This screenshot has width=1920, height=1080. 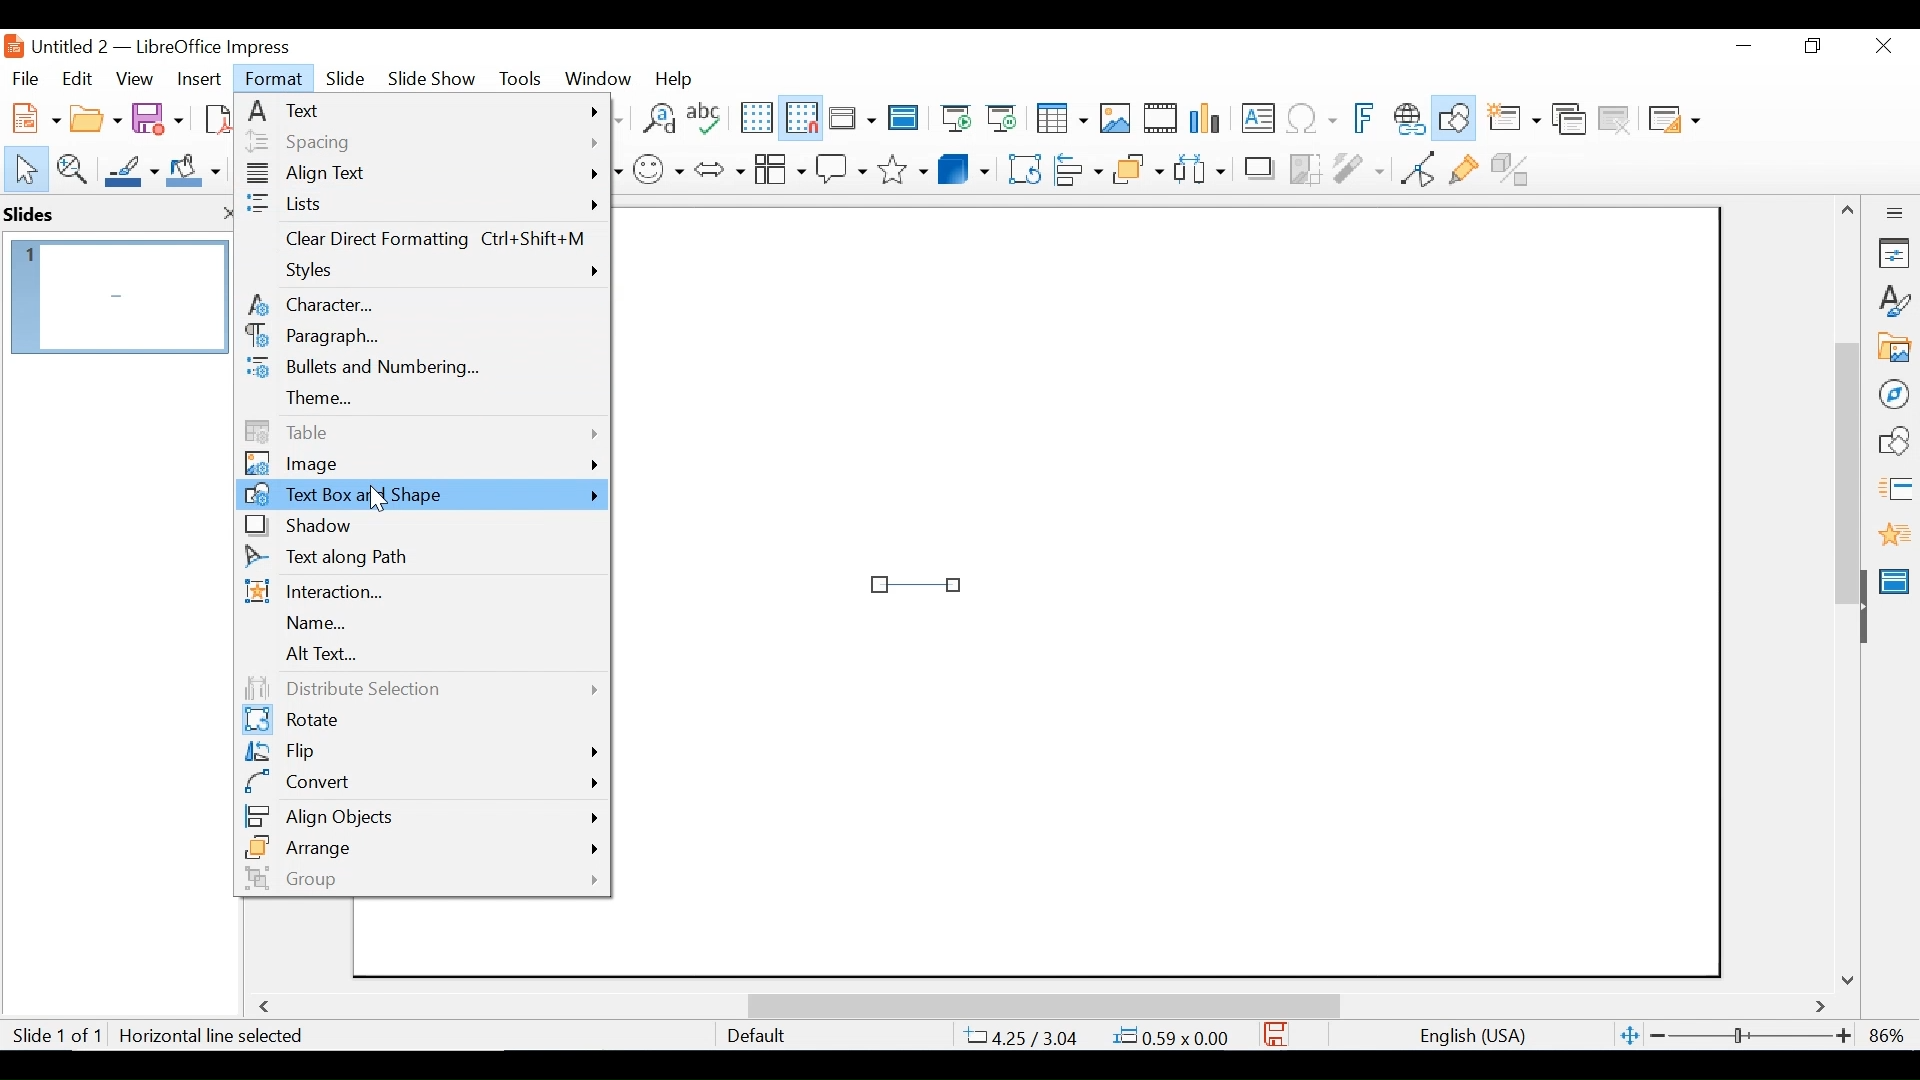 I want to click on Rotate, so click(x=418, y=721).